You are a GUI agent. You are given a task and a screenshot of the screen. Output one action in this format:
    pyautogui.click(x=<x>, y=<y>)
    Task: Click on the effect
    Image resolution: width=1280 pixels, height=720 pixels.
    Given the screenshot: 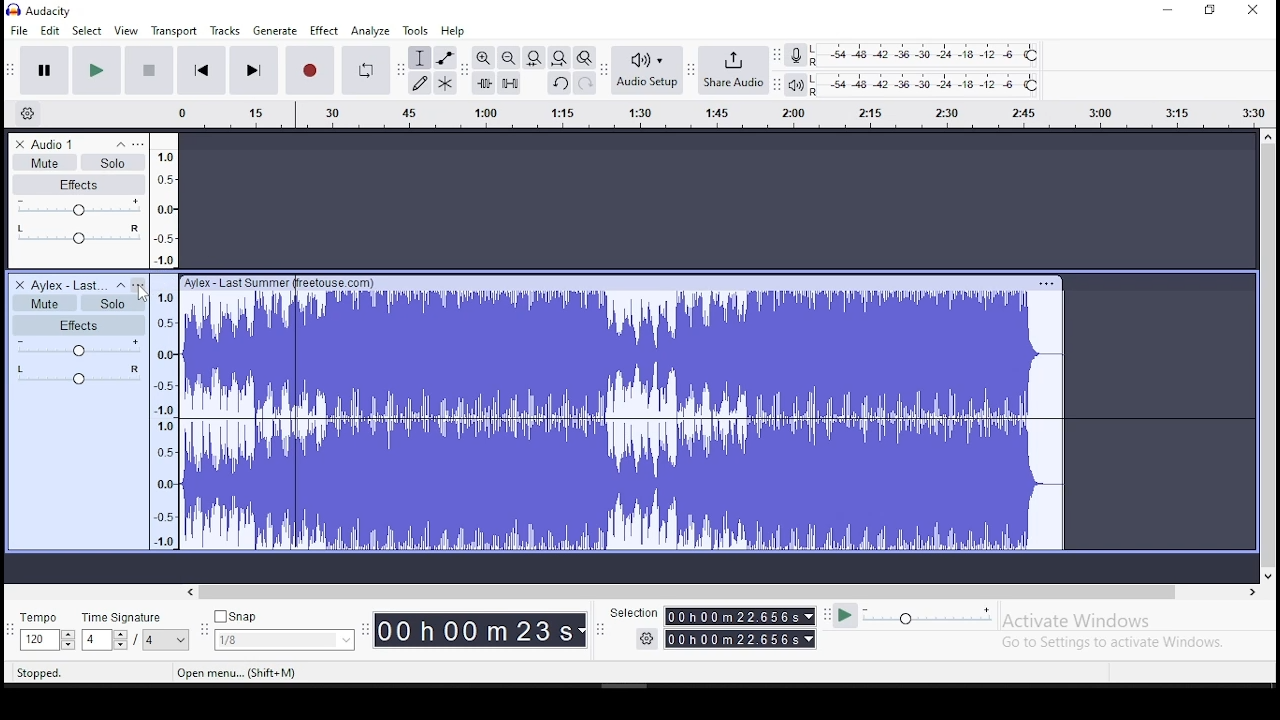 What is the action you would take?
    pyautogui.click(x=326, y=30)
    